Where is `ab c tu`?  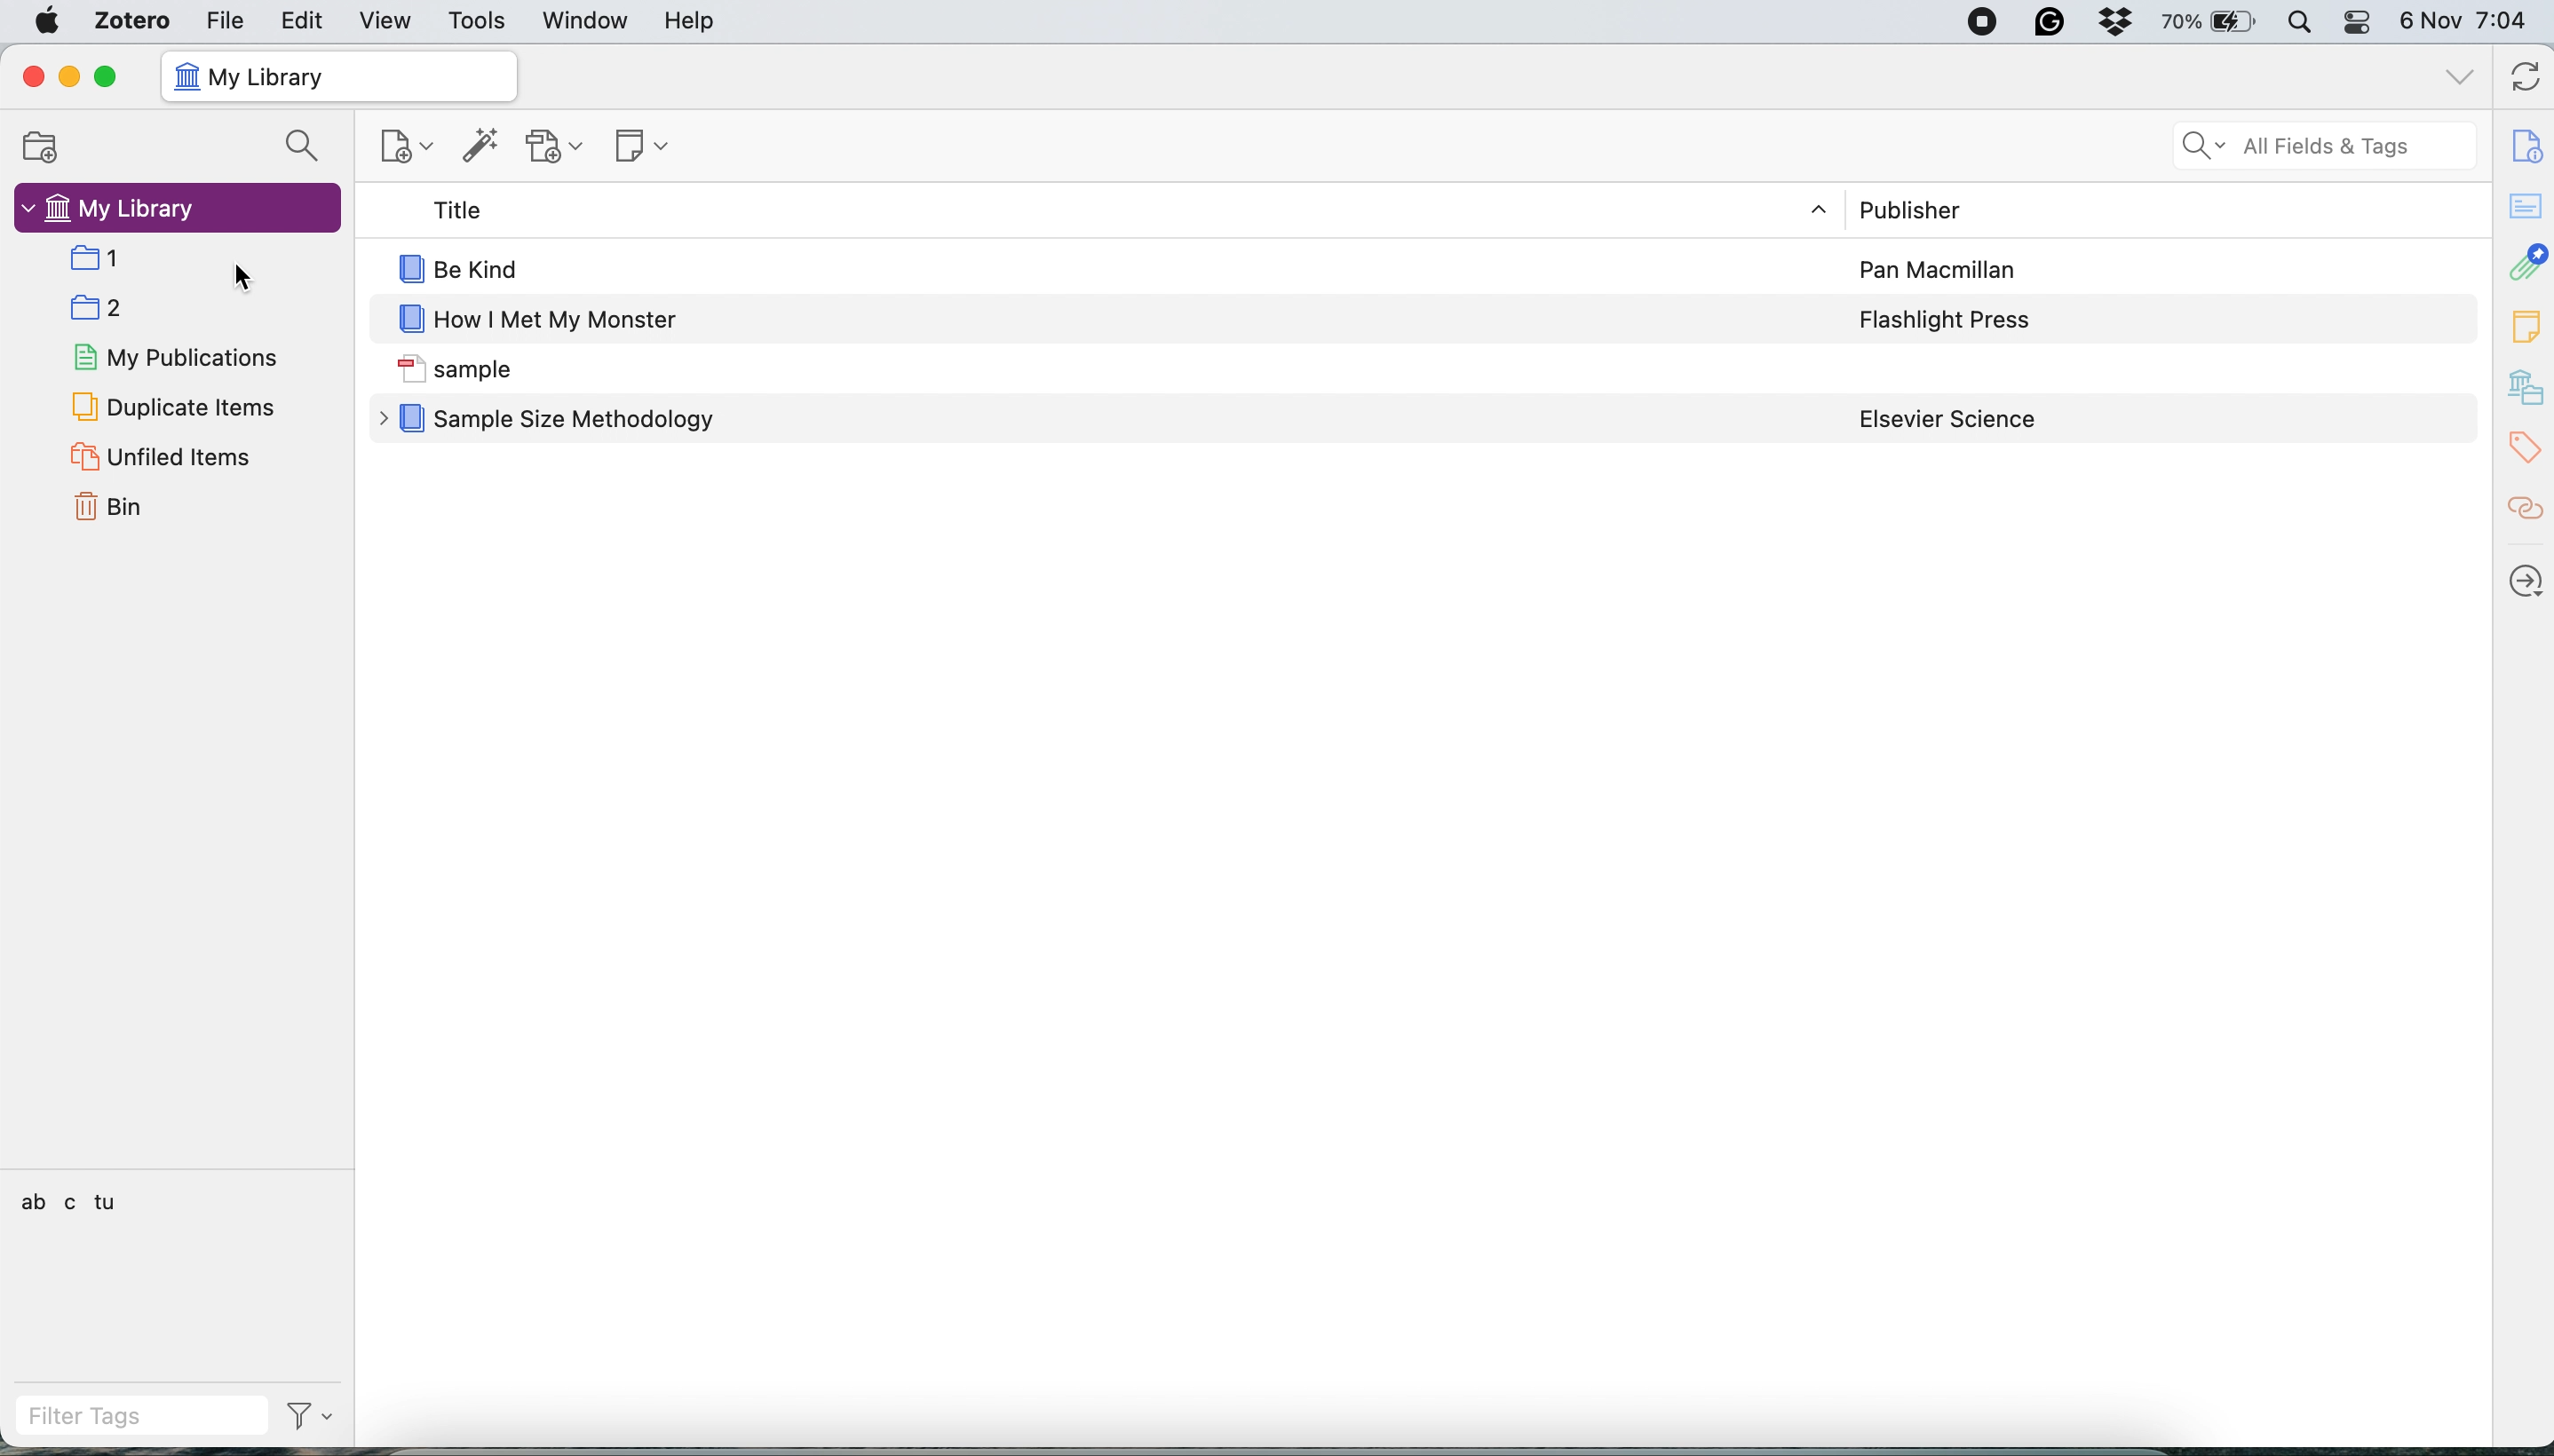 ab c tu is located at coordinates (71, 1201).